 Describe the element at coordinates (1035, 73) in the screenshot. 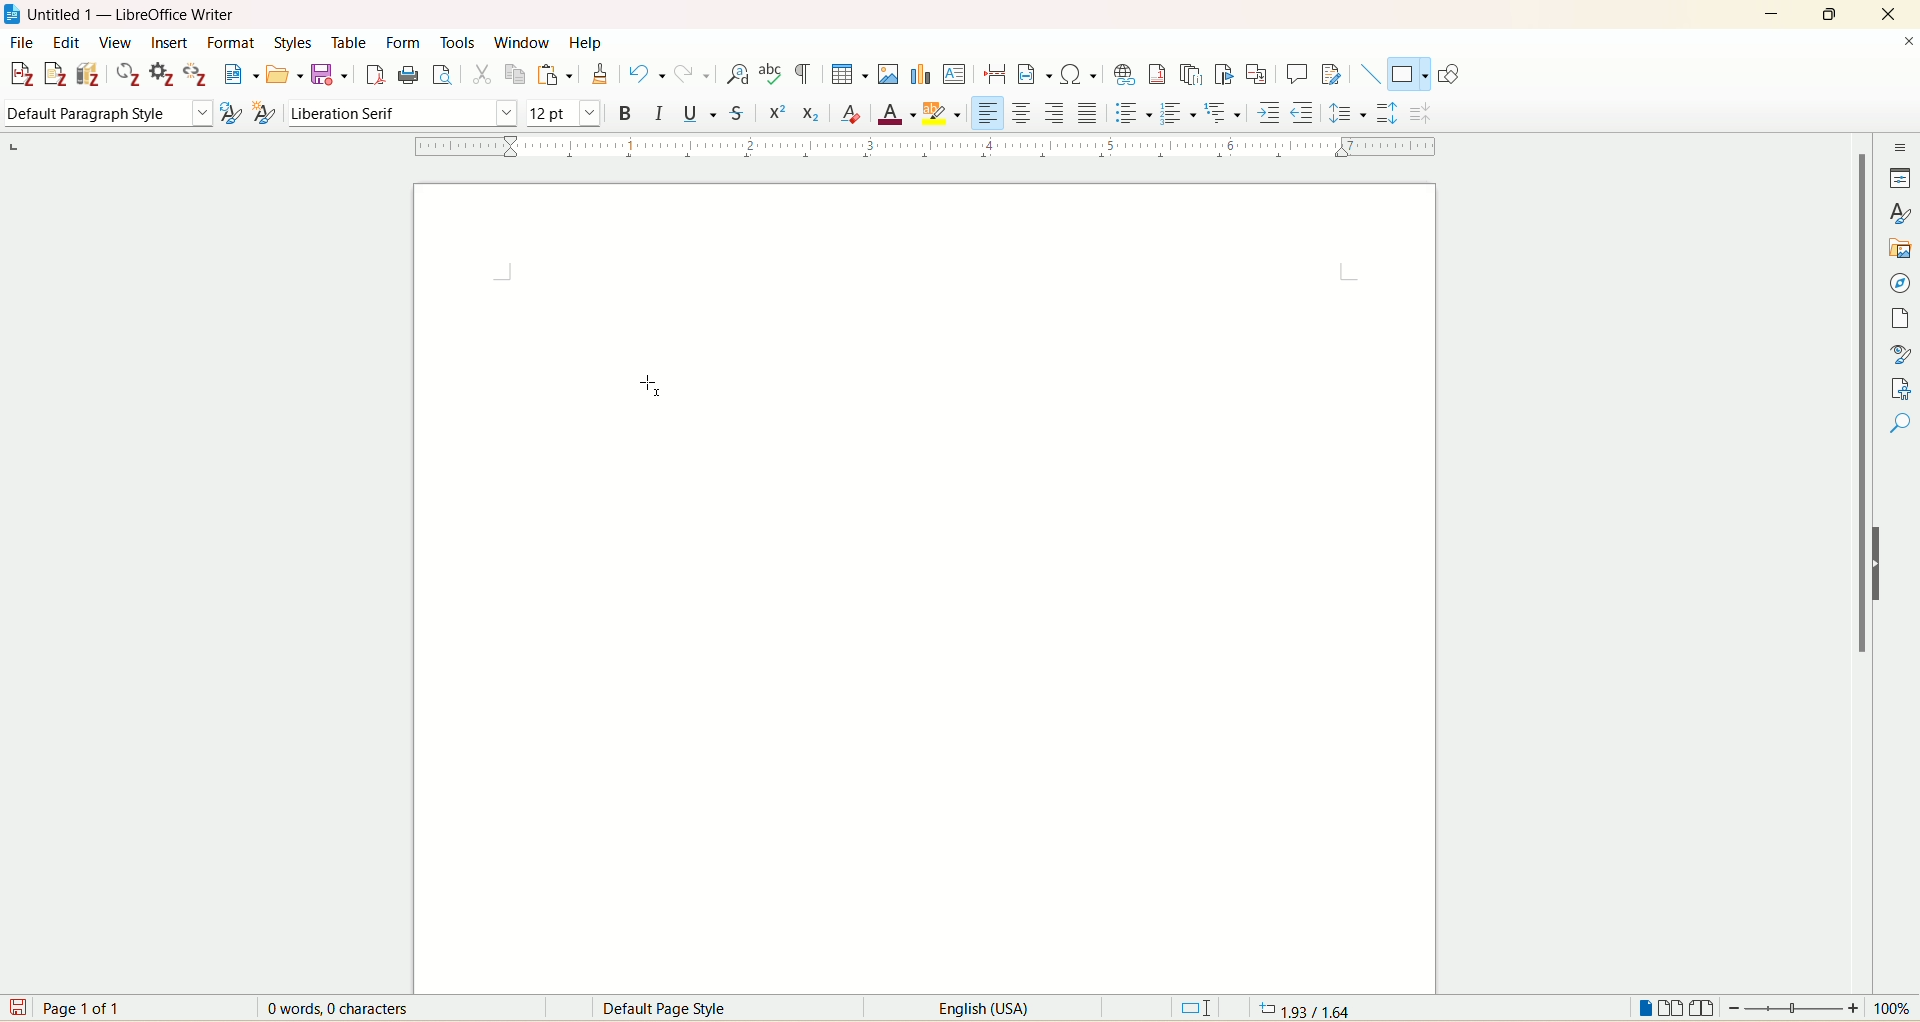

I see `insert field ` at that location.